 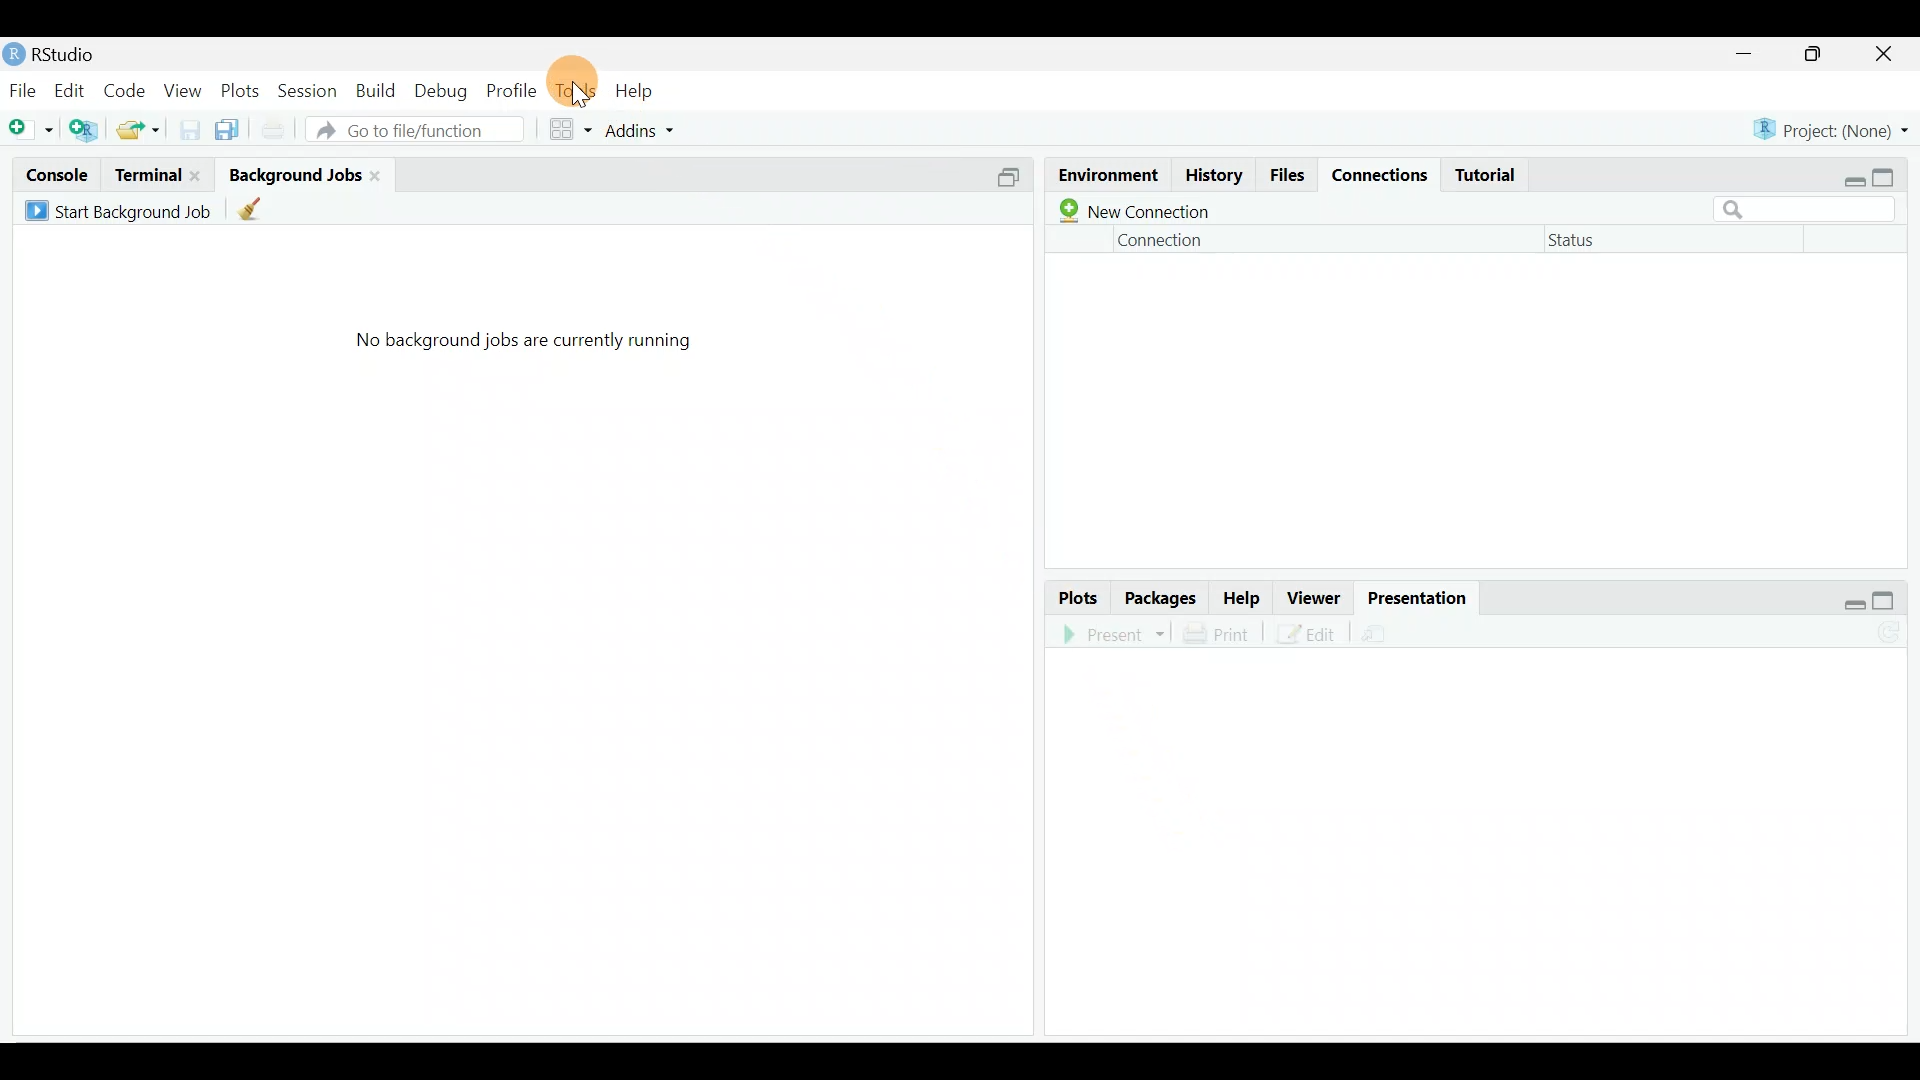 I want to click on Save all open documents, so click(x=224, y=133).